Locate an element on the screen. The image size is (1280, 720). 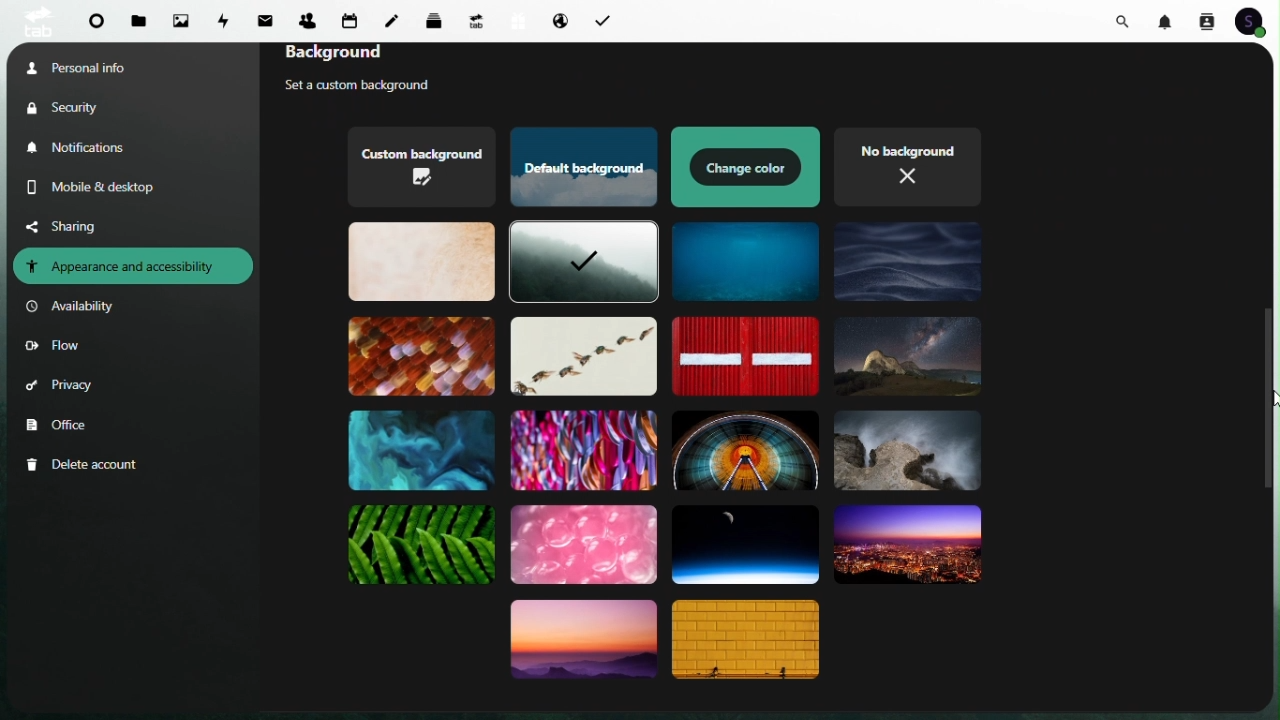
Mobile and desktop is located at coordinates (107, 187).